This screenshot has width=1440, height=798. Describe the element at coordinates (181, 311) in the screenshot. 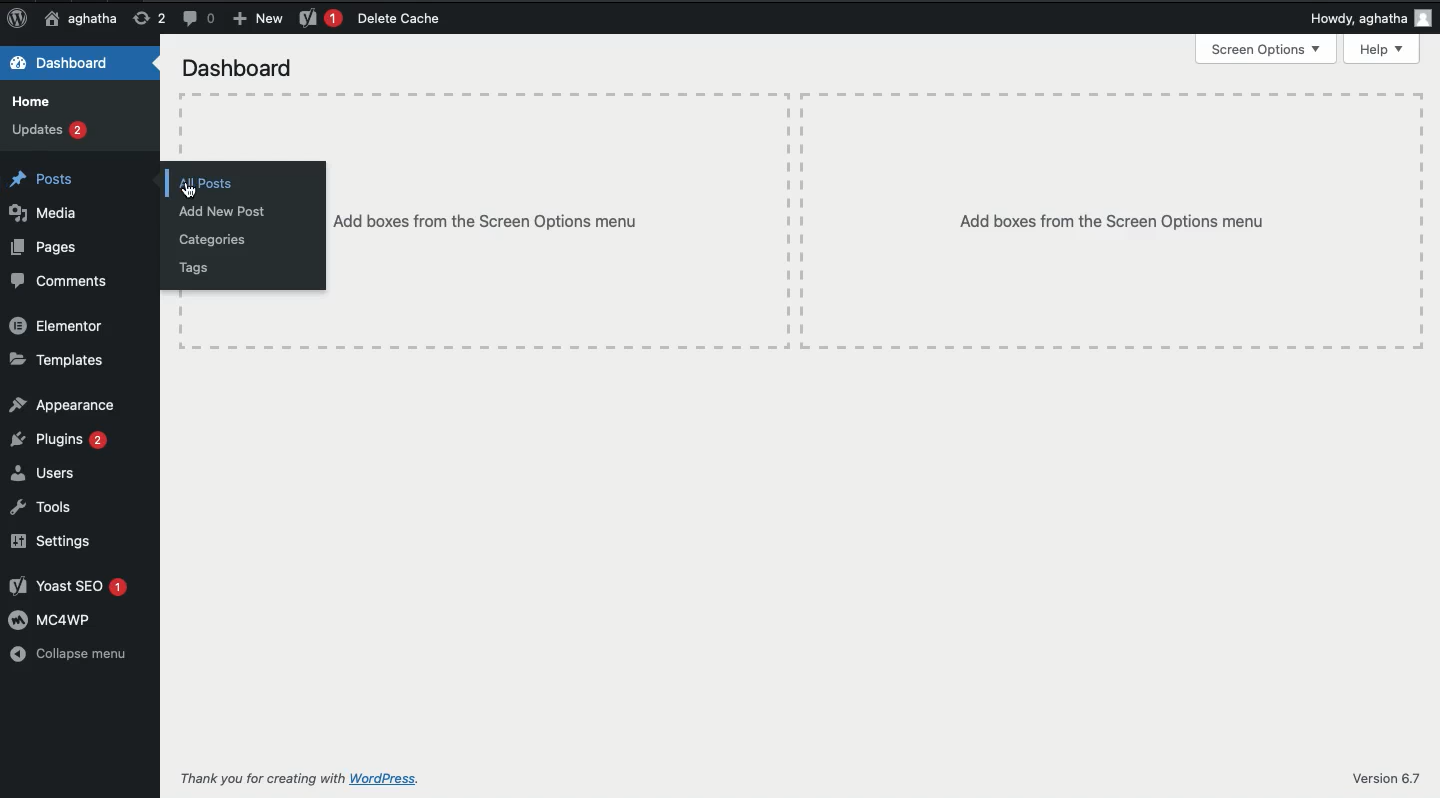

I see `Table line` at that location.